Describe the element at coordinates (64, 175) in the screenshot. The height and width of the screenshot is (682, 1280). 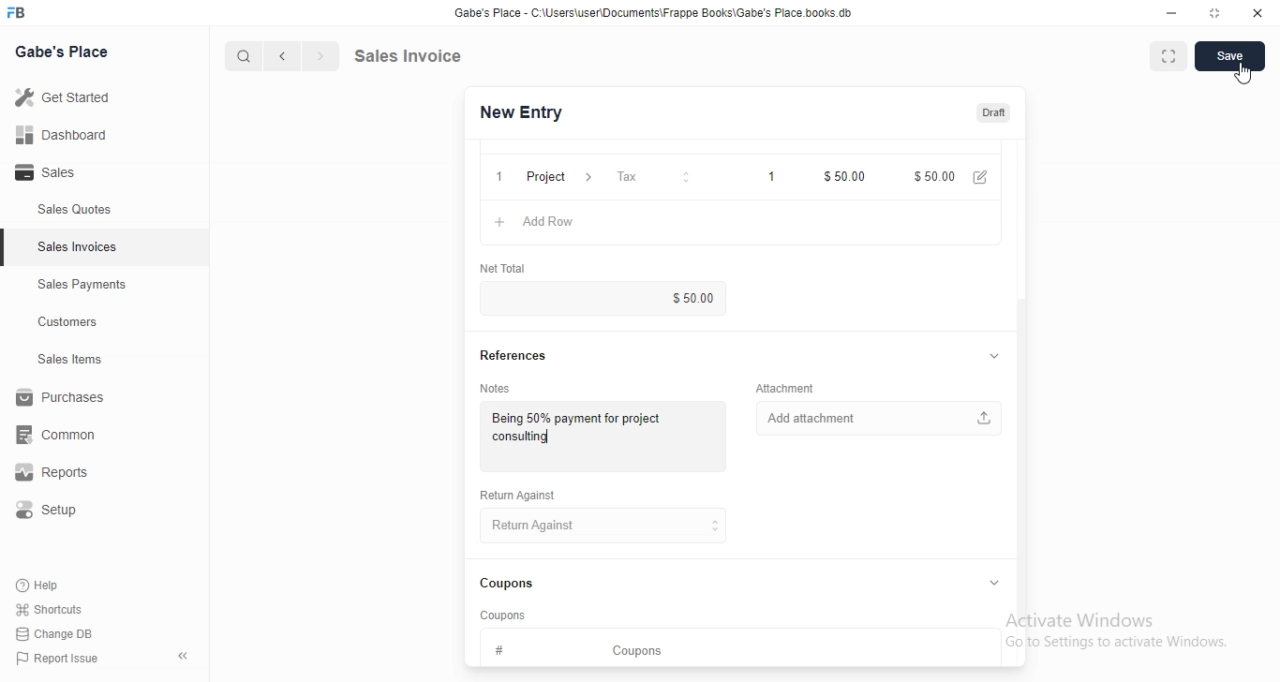
I see `- Sales` at that location.